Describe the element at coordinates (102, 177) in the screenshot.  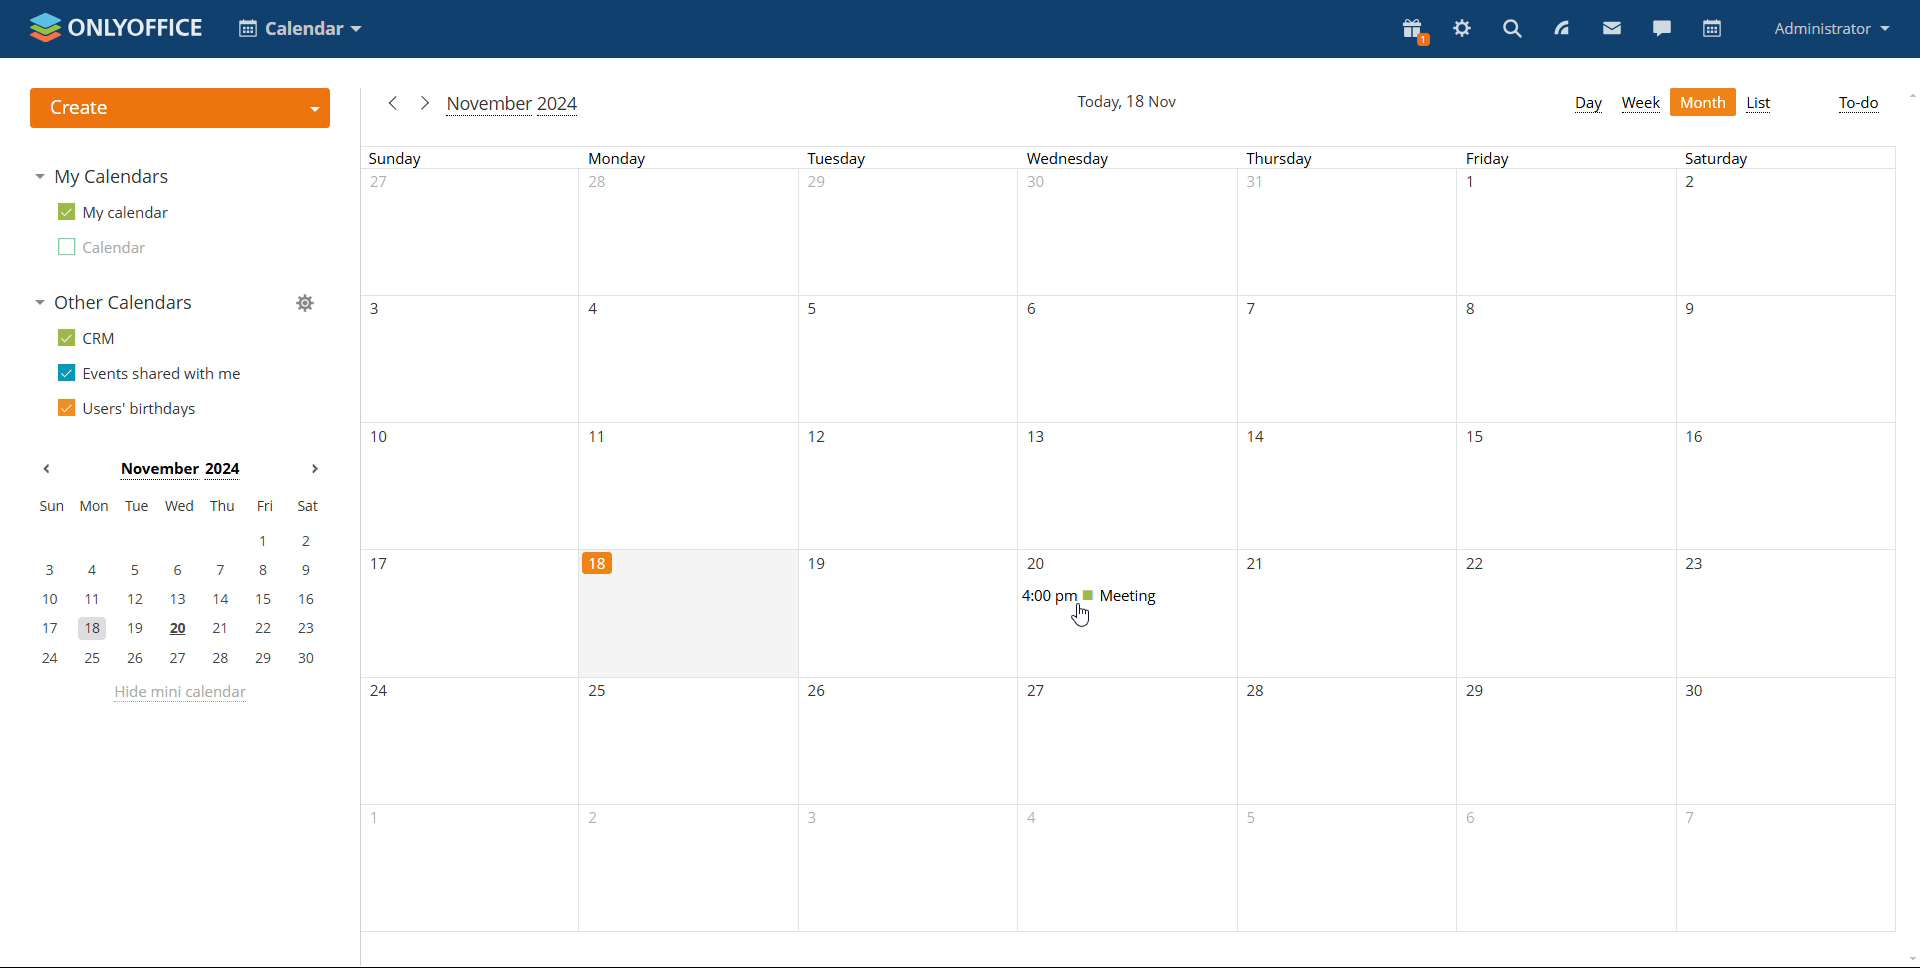
I see `my calendars` at that location.